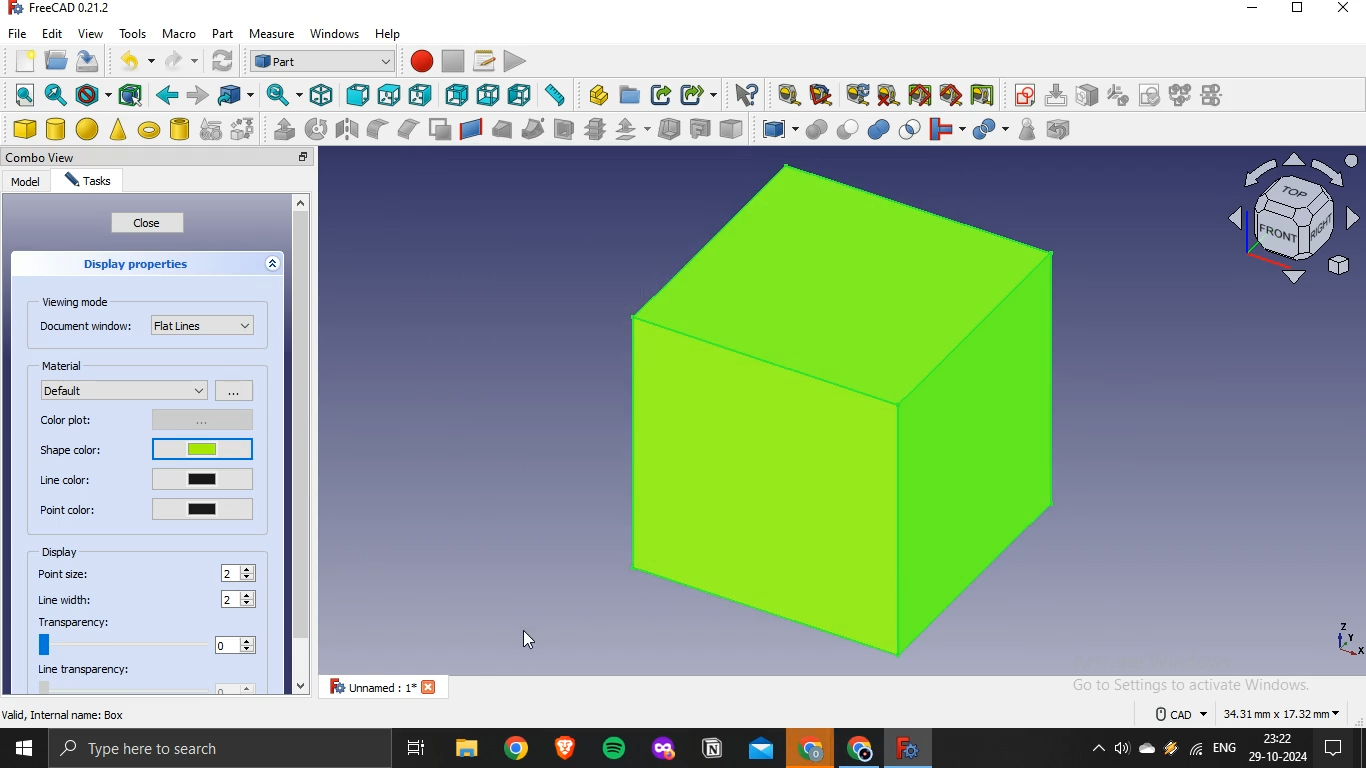  I want to click on join objects, so click(945, 127).